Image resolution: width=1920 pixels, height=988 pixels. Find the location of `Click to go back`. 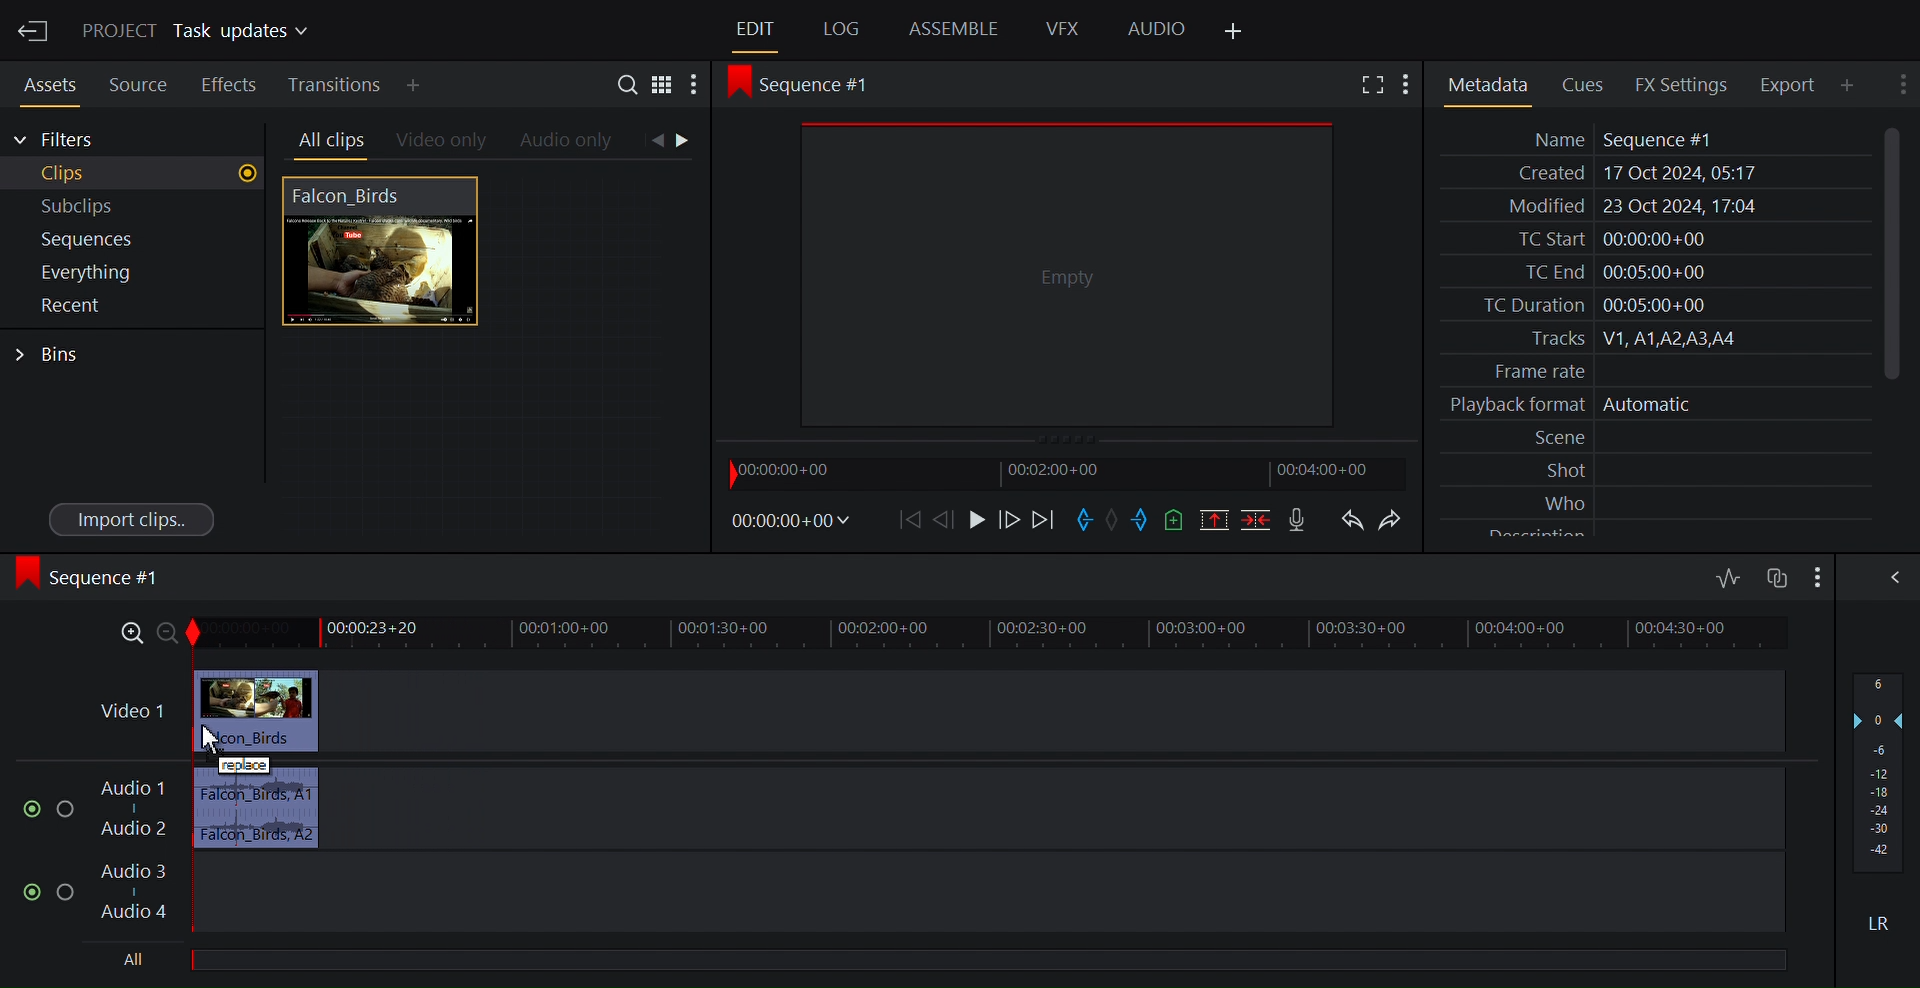

Click to go back is located at coordinates (656, 141).